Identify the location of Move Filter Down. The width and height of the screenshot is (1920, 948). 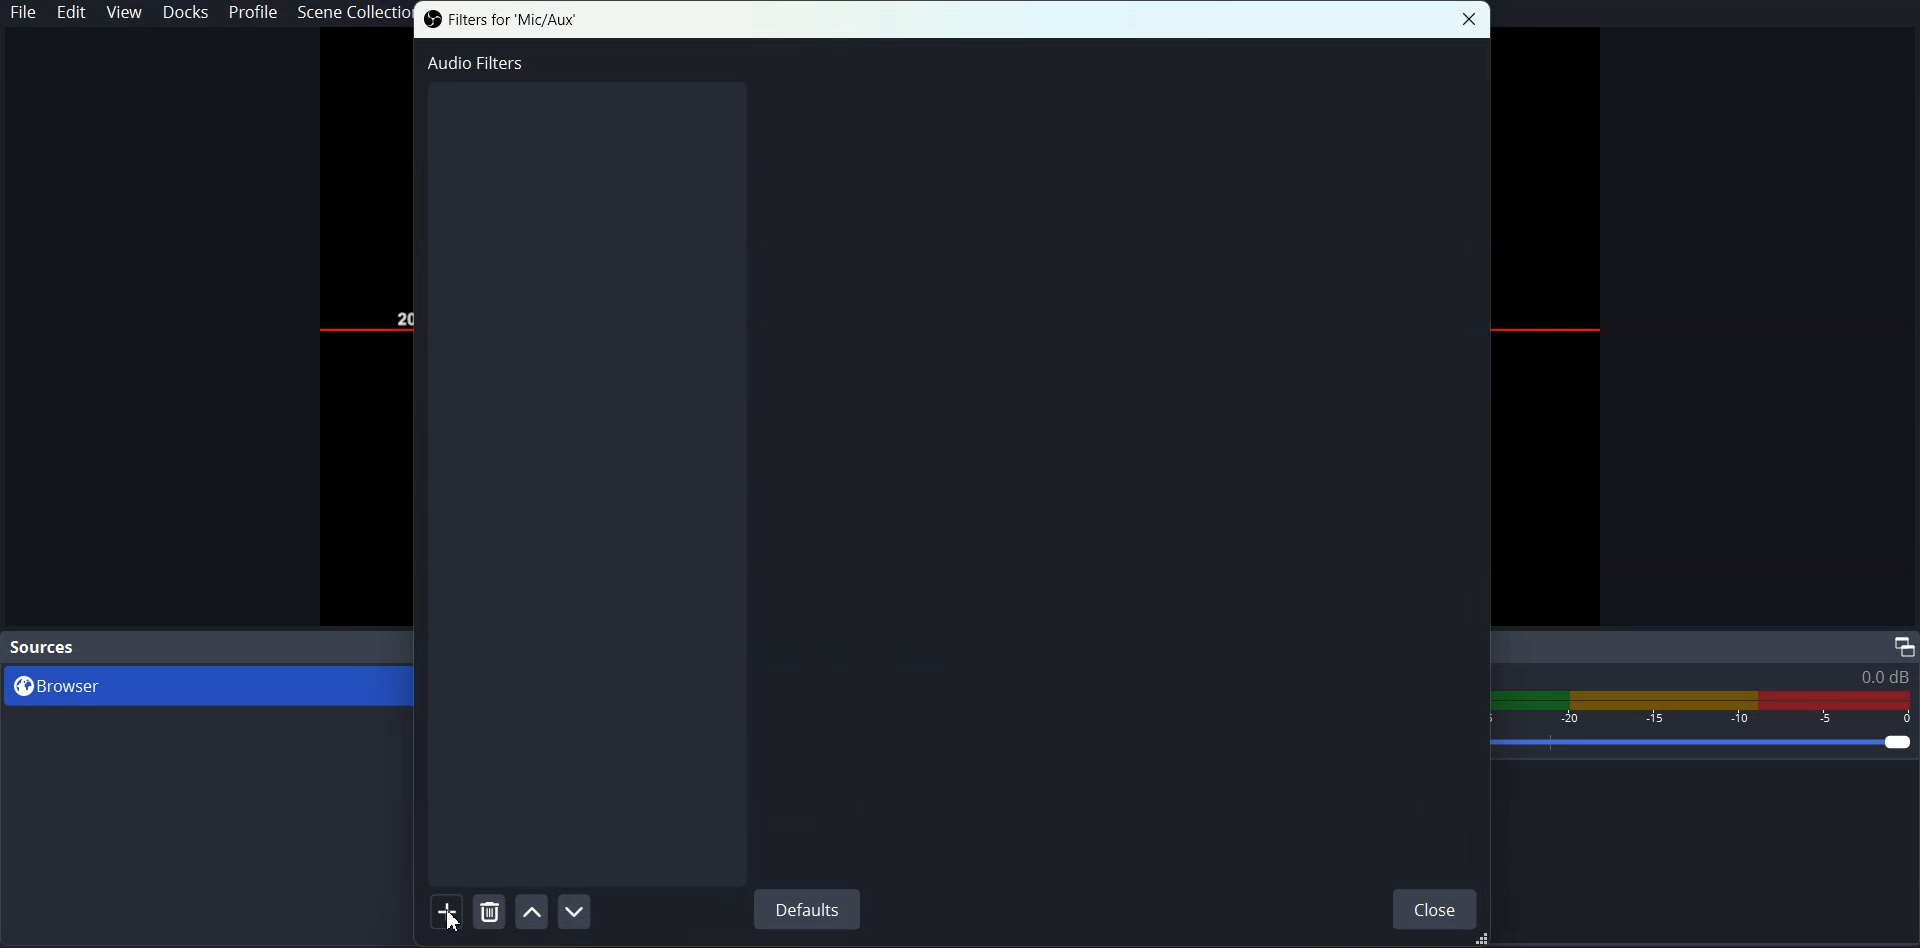
(574, 911).